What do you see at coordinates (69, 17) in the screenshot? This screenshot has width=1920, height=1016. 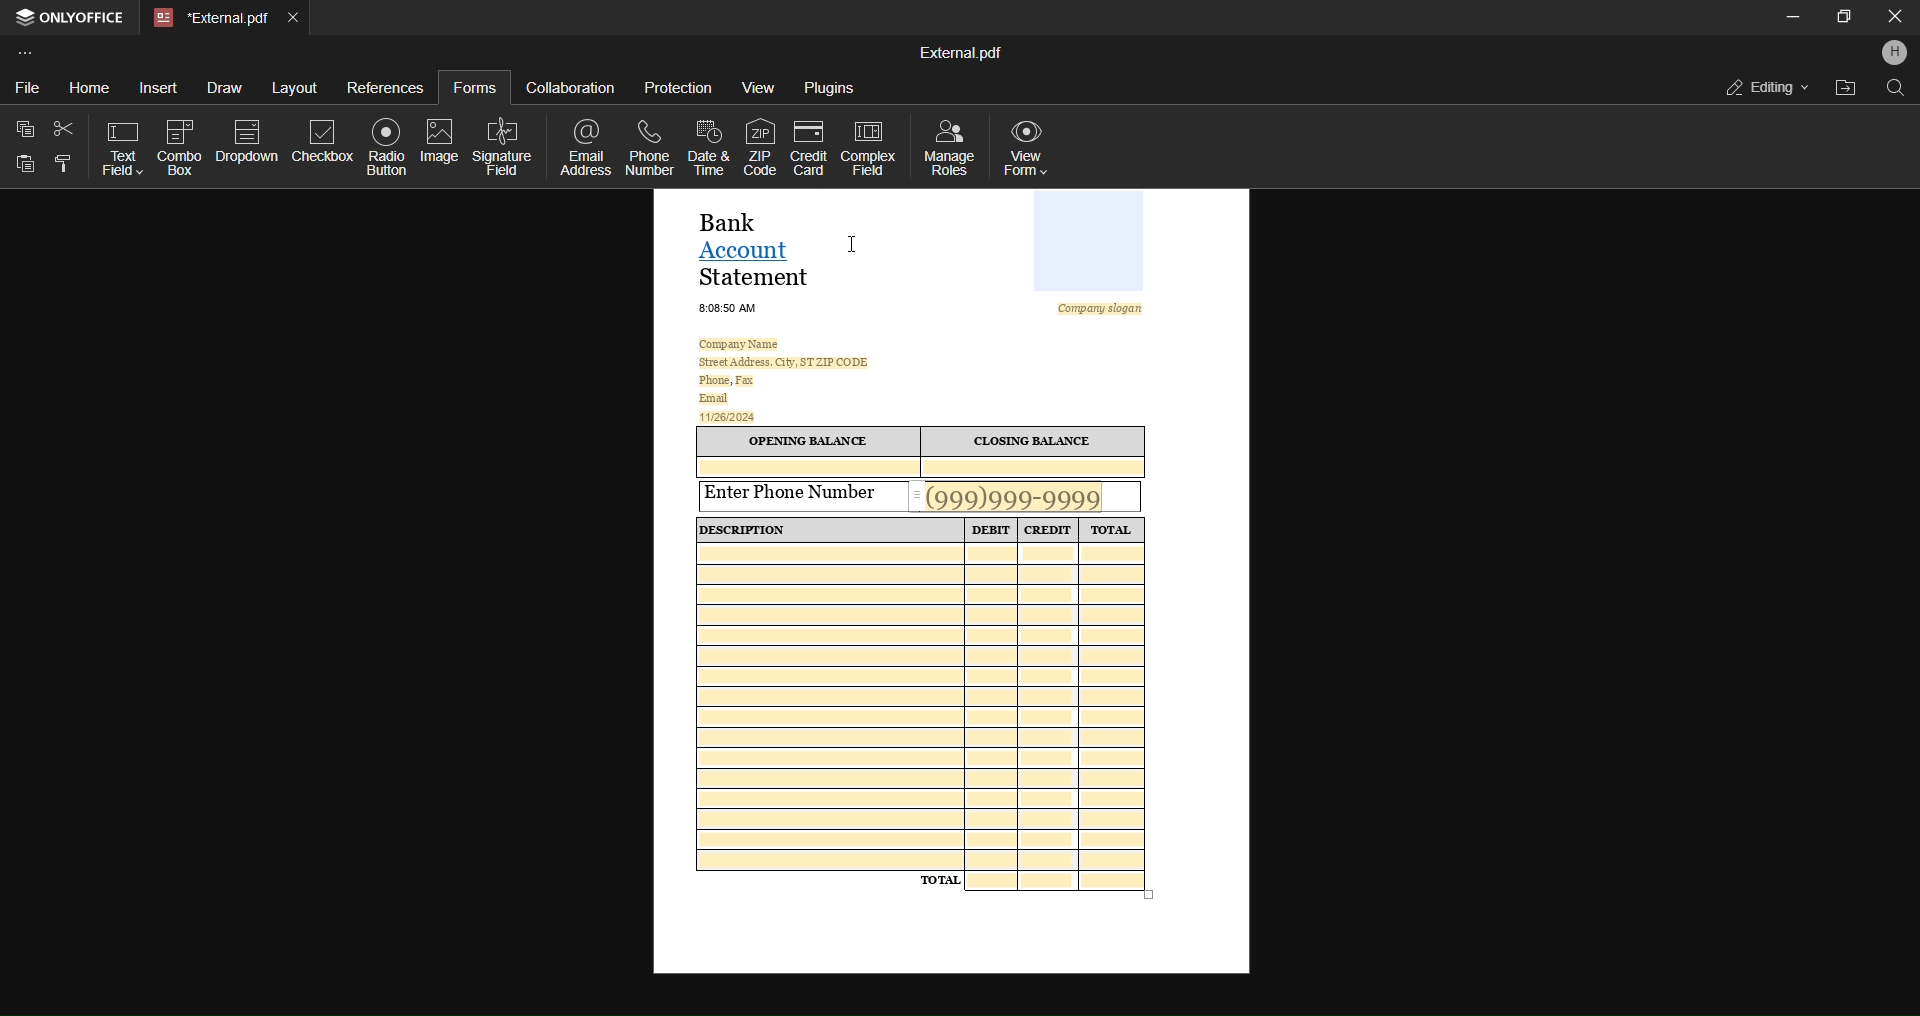 I see `ONLYOFFICE application name` at bounding box center [69, 17].